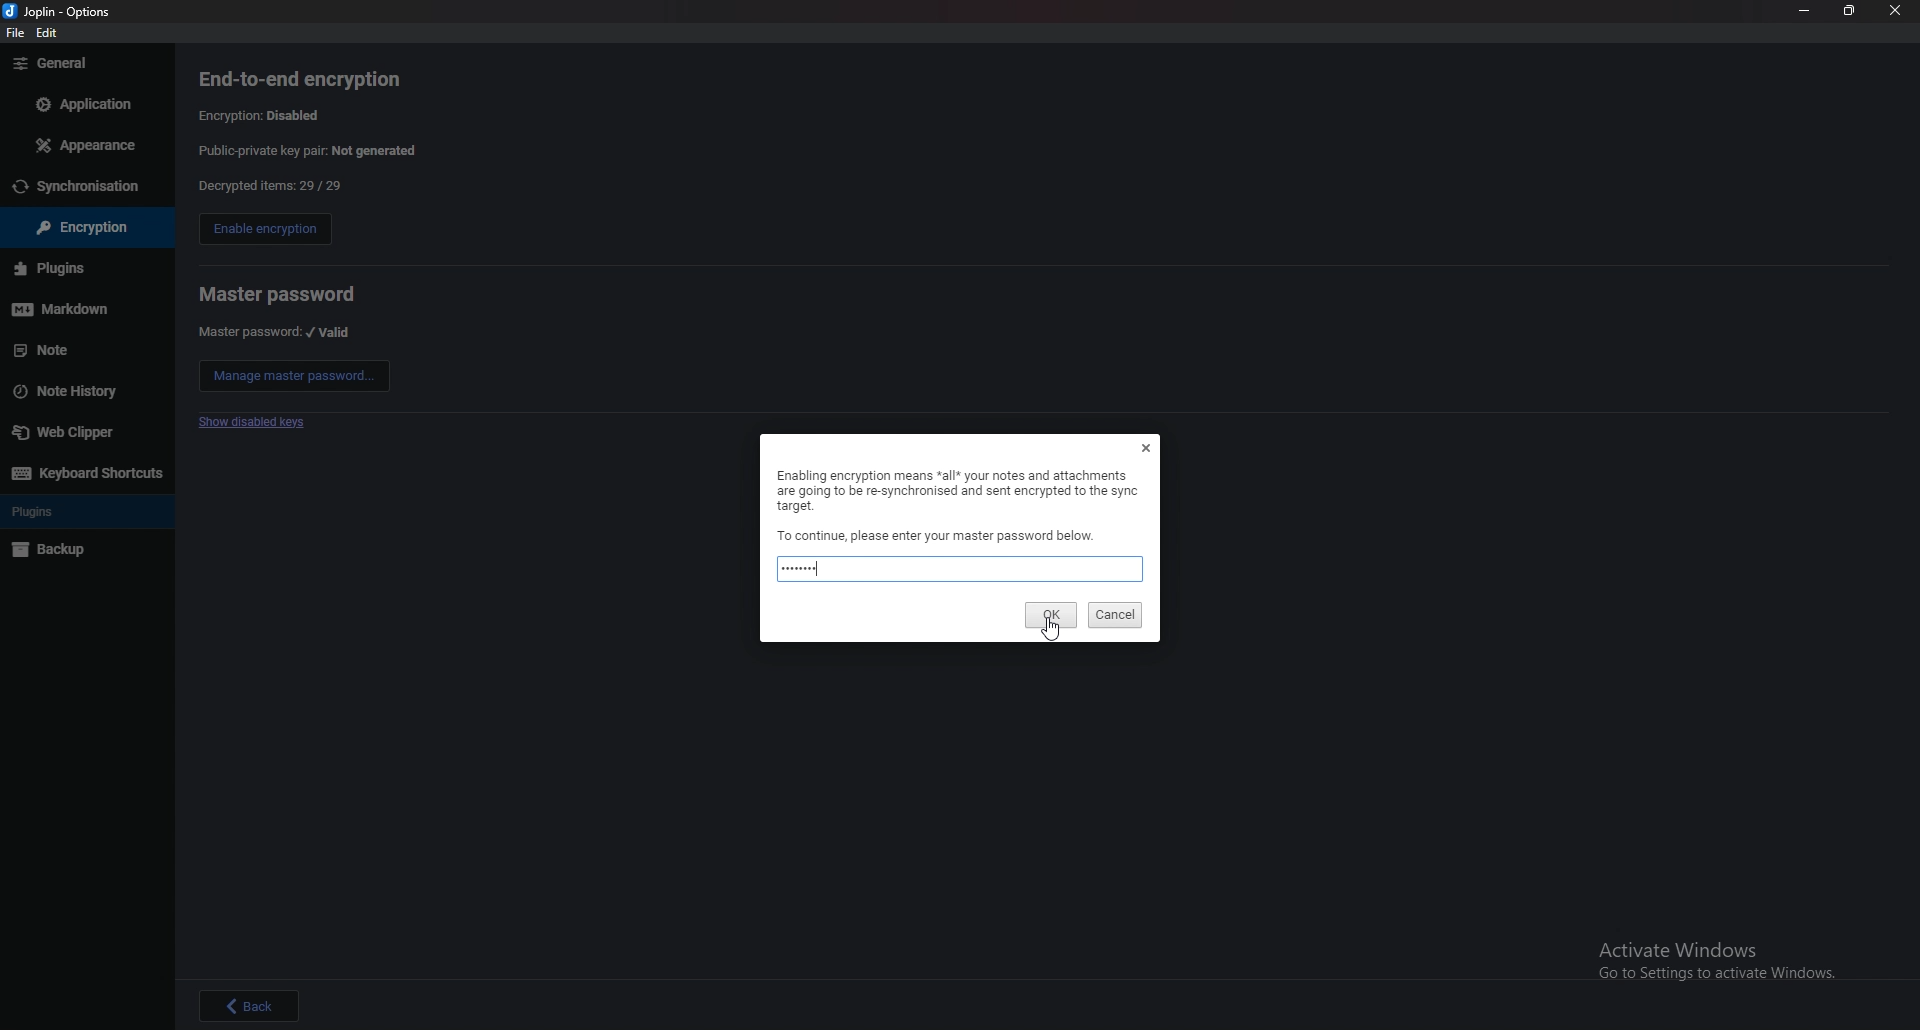  What do you see at coordinates (13, 33) in the screenshot?
I see `` at bounding box center [13, 33].